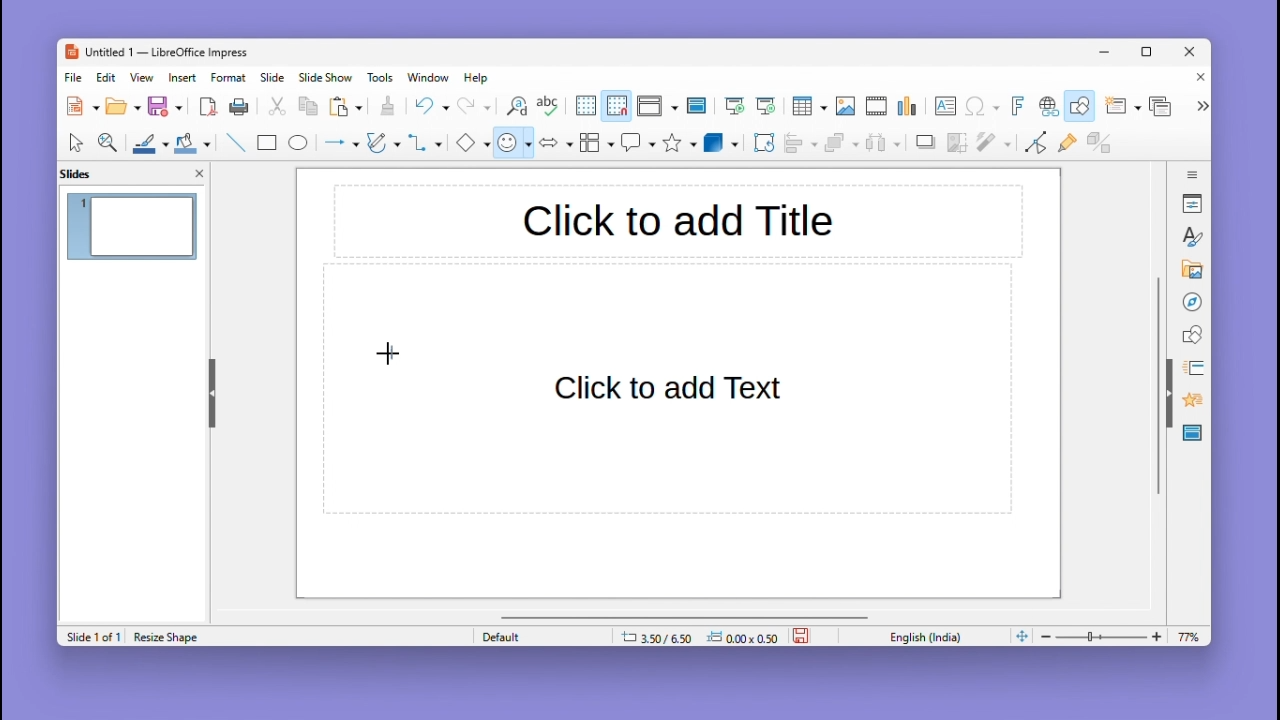  Describe the element at coordinates (1191, 53) in the screenshot. I see `Close` at that location.